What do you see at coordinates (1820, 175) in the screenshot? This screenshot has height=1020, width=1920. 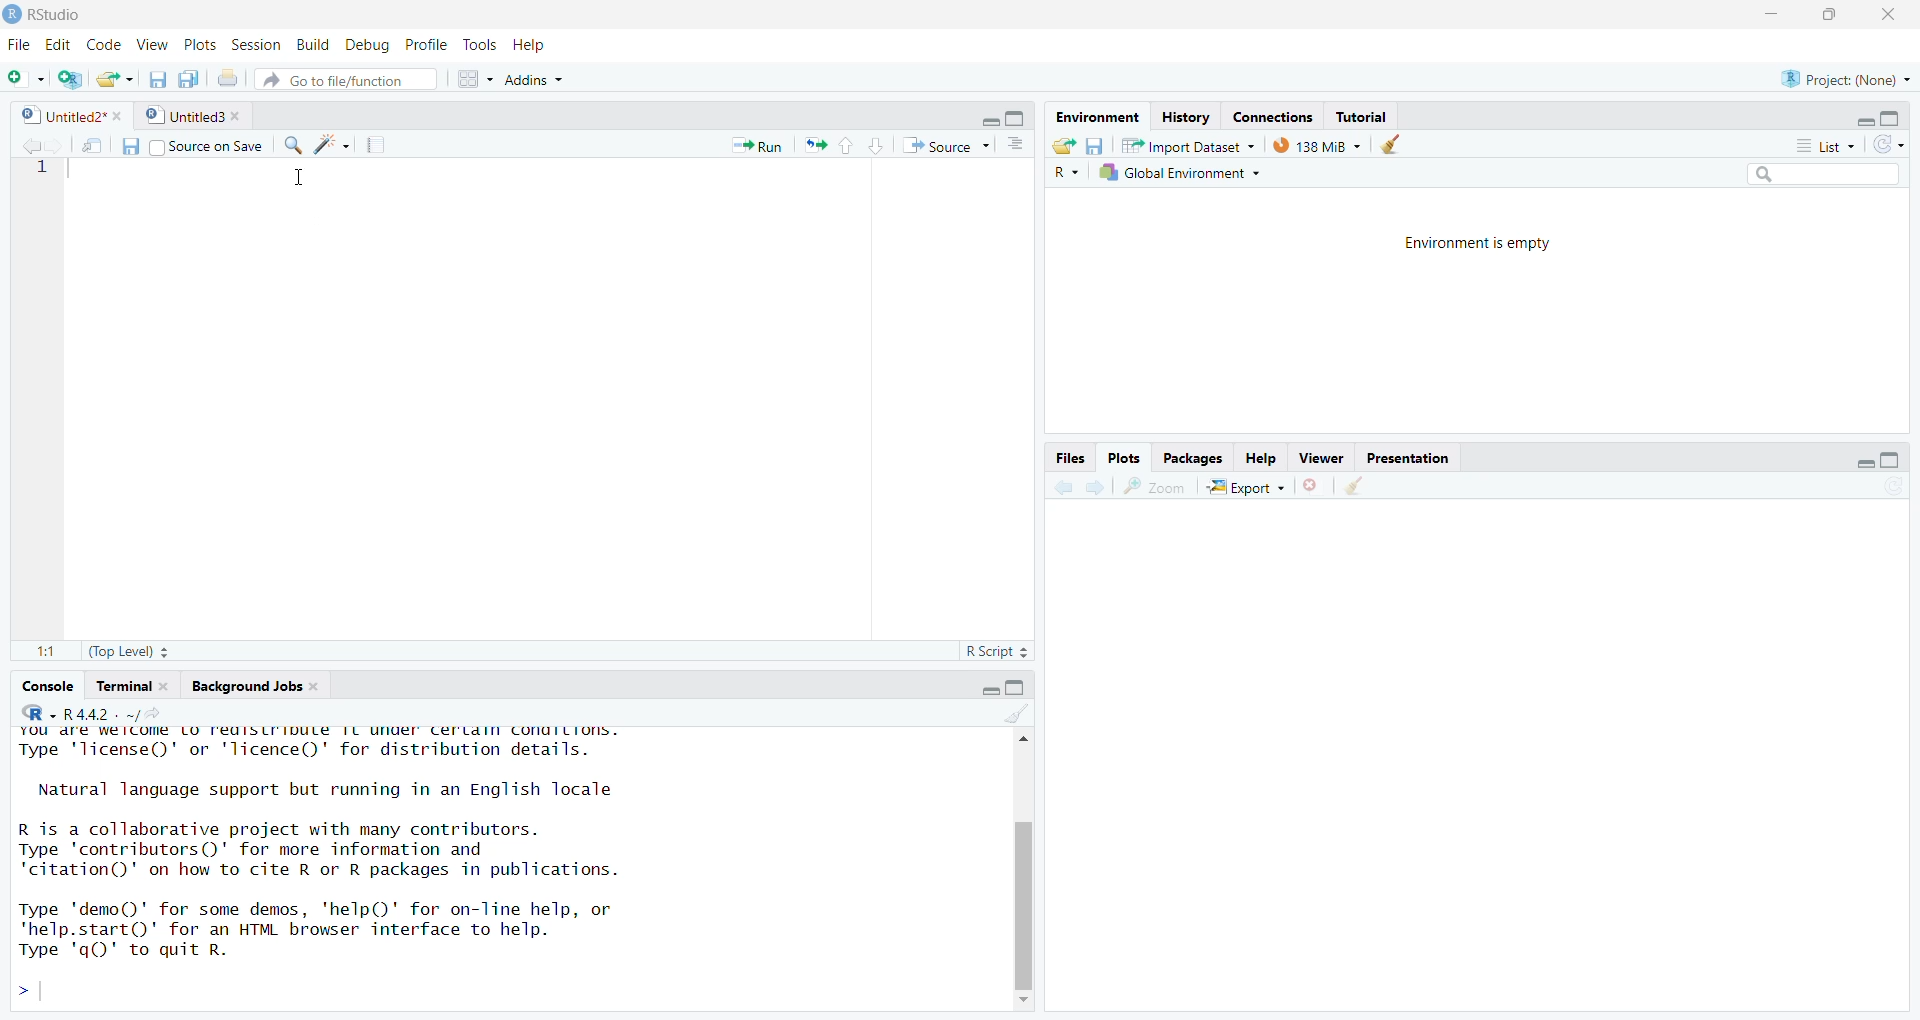 I see `search` at bounding box center [1820, 175].